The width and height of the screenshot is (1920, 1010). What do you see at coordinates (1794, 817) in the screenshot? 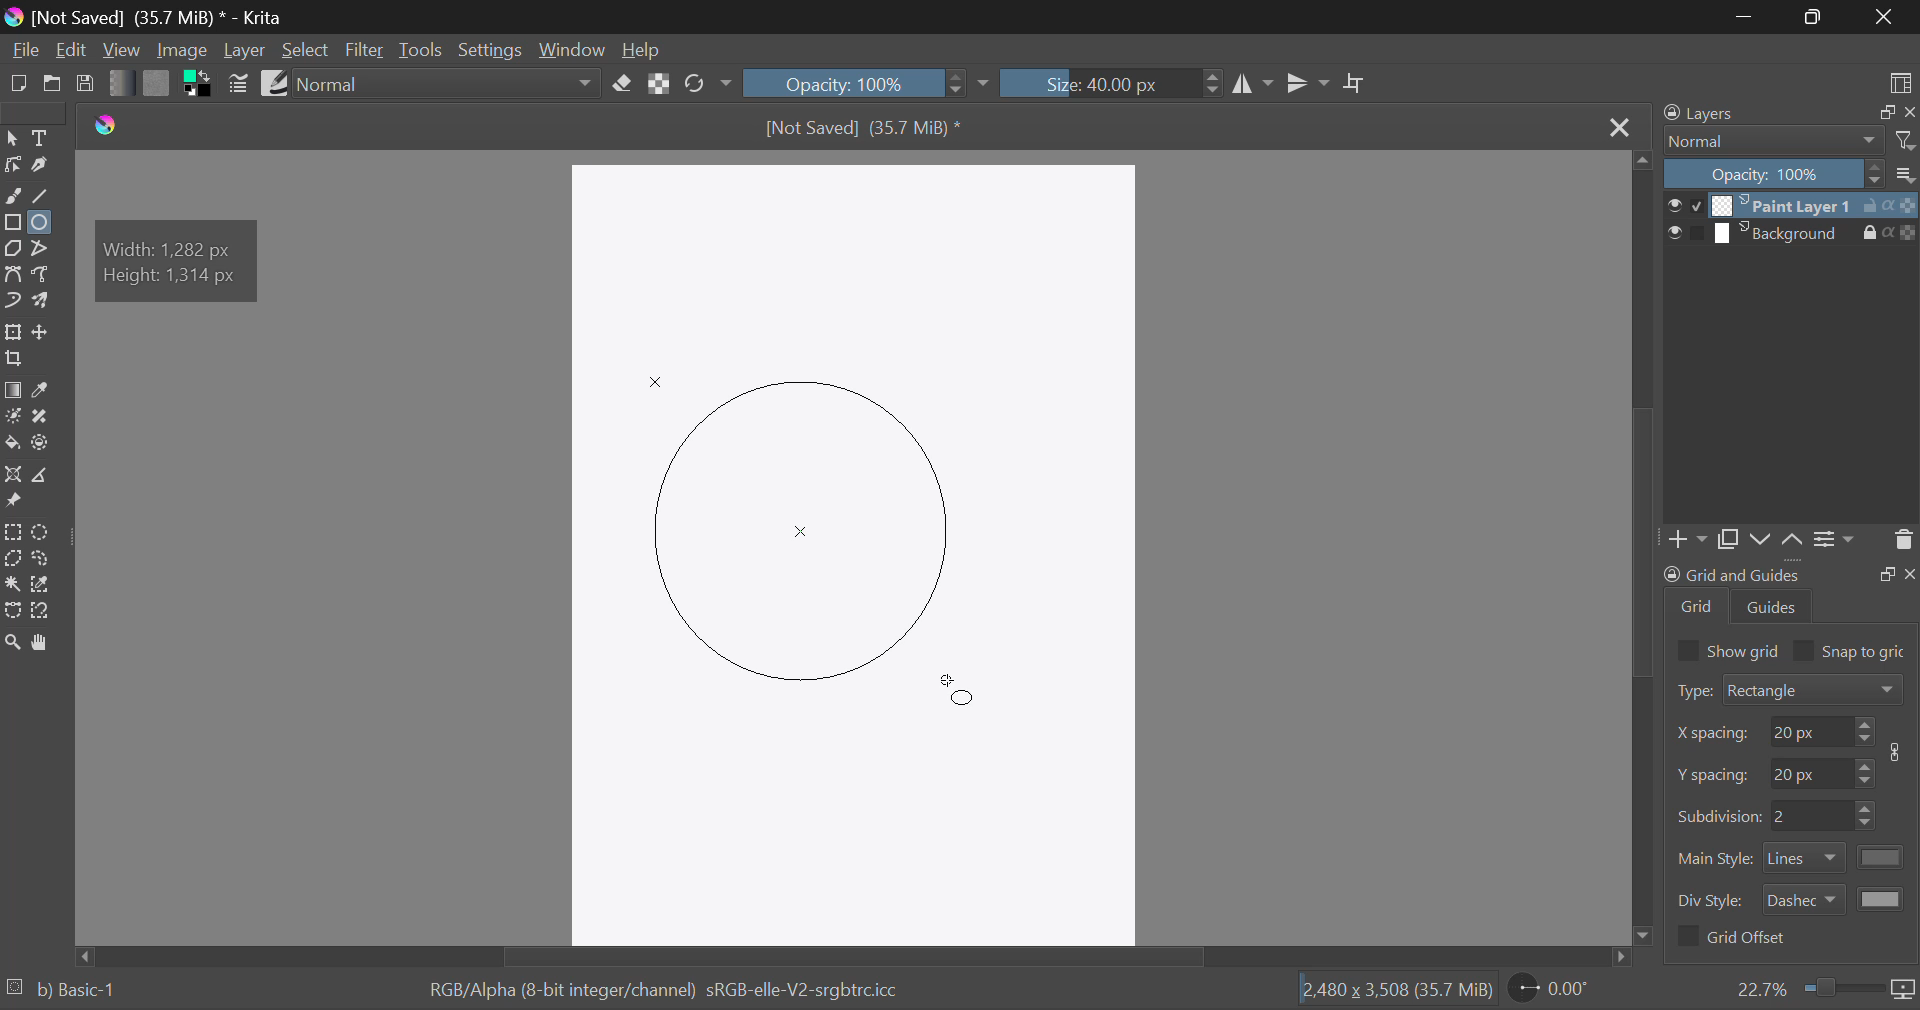
I see `Grid Characteristic Input` at bounding box center [1794, 817].